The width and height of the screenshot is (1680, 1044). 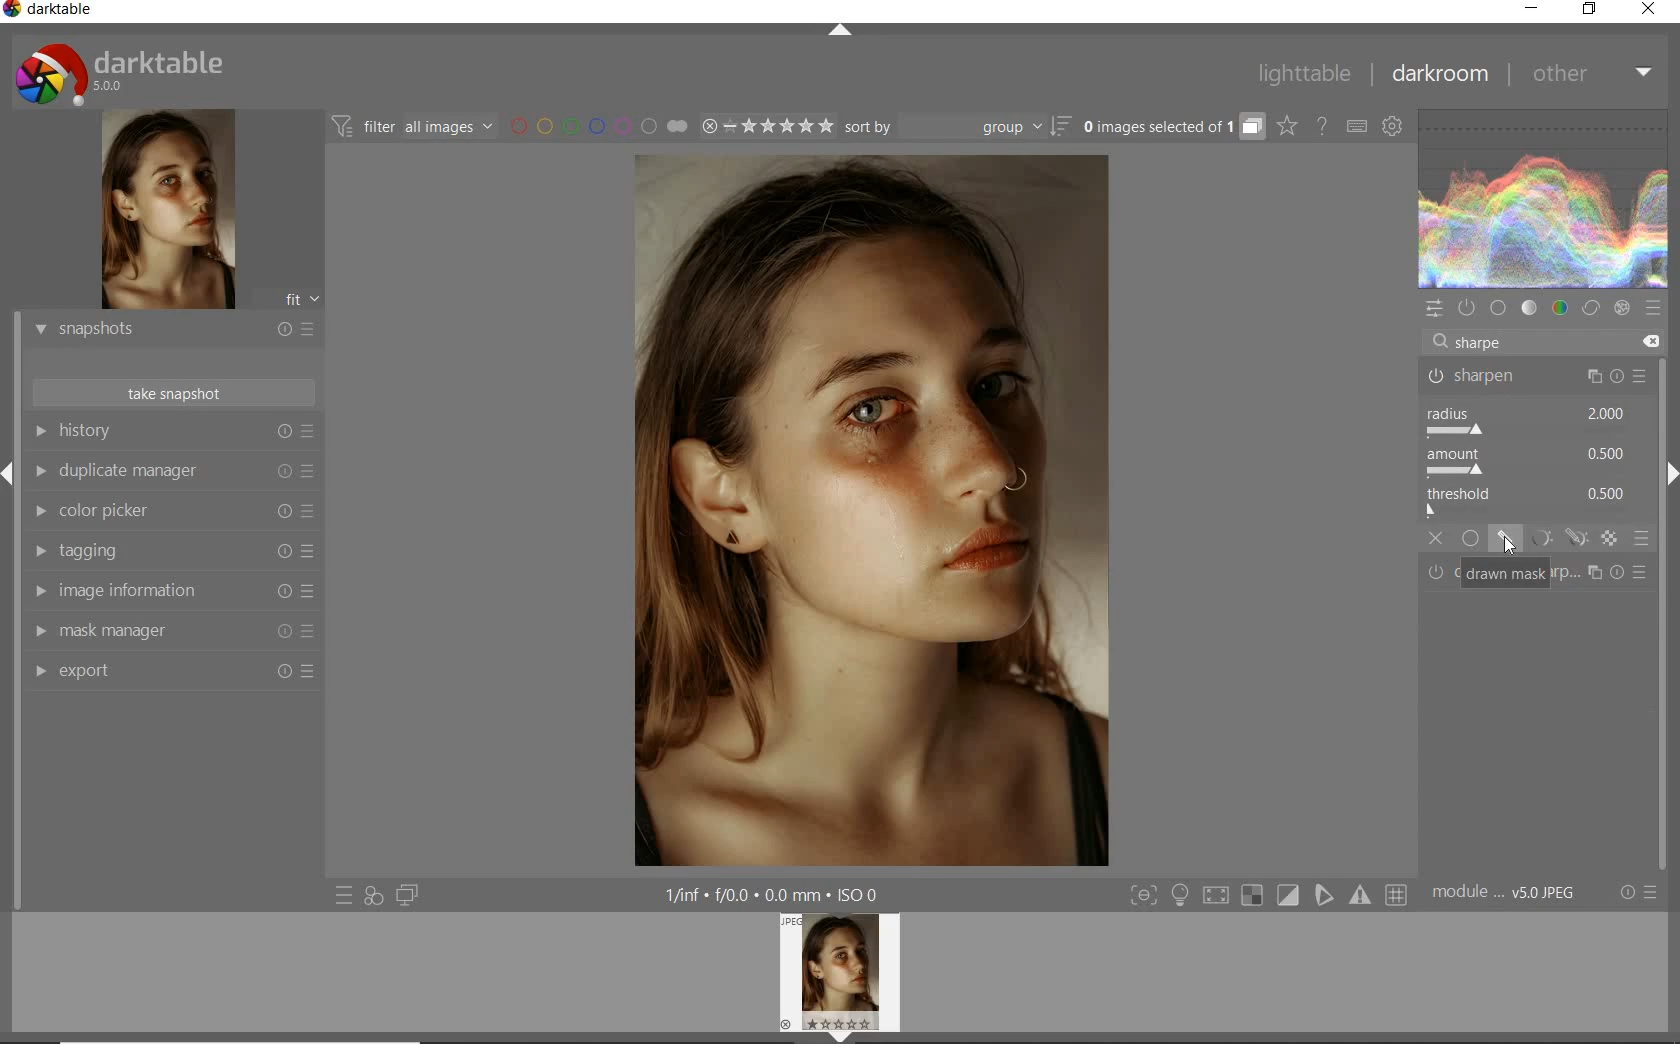 What do you see at coordinates (1435, 309) in the screenshot?
I see `quick access panel` at bounding box center [1435, 309].